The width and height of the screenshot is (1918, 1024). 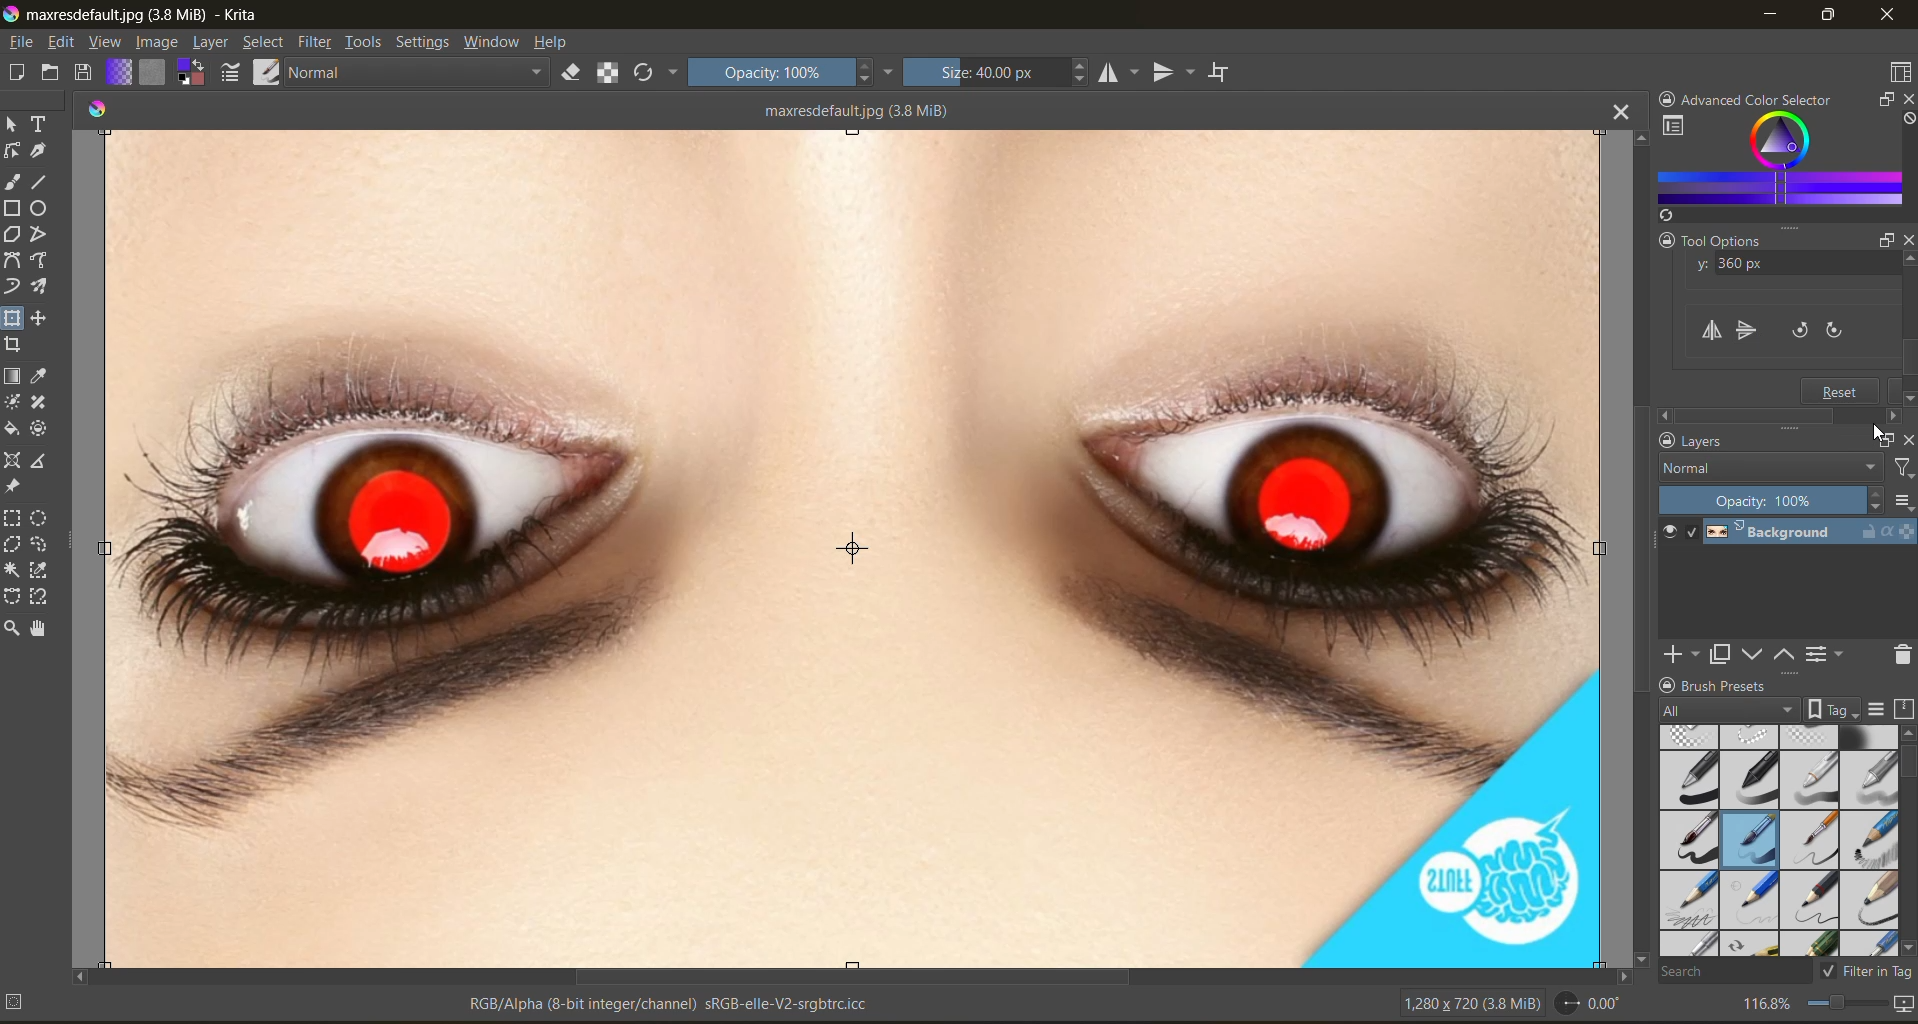 What do you see at coordinates (14, 125) in the screenshot?
I see `tool` at bounding box center [14, 125].